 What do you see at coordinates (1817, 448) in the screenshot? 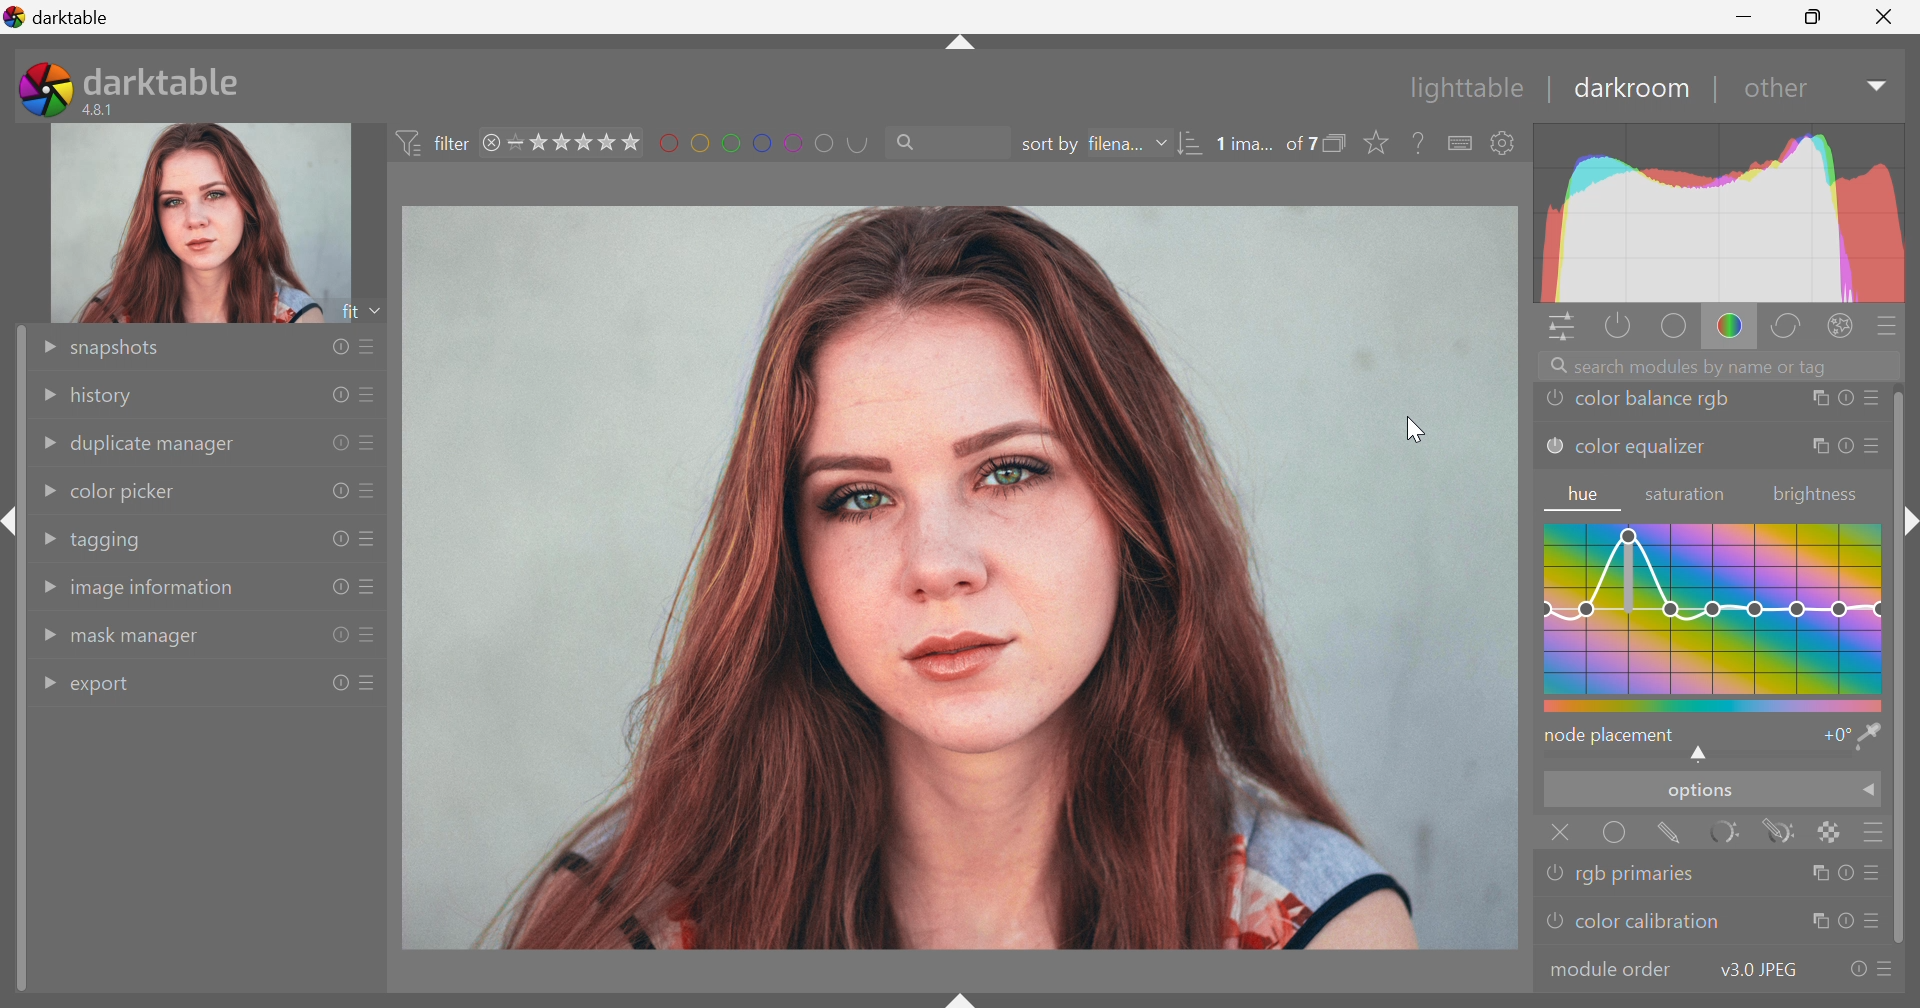
I see `multiple instance actions` at bounding box center [1817, 448].